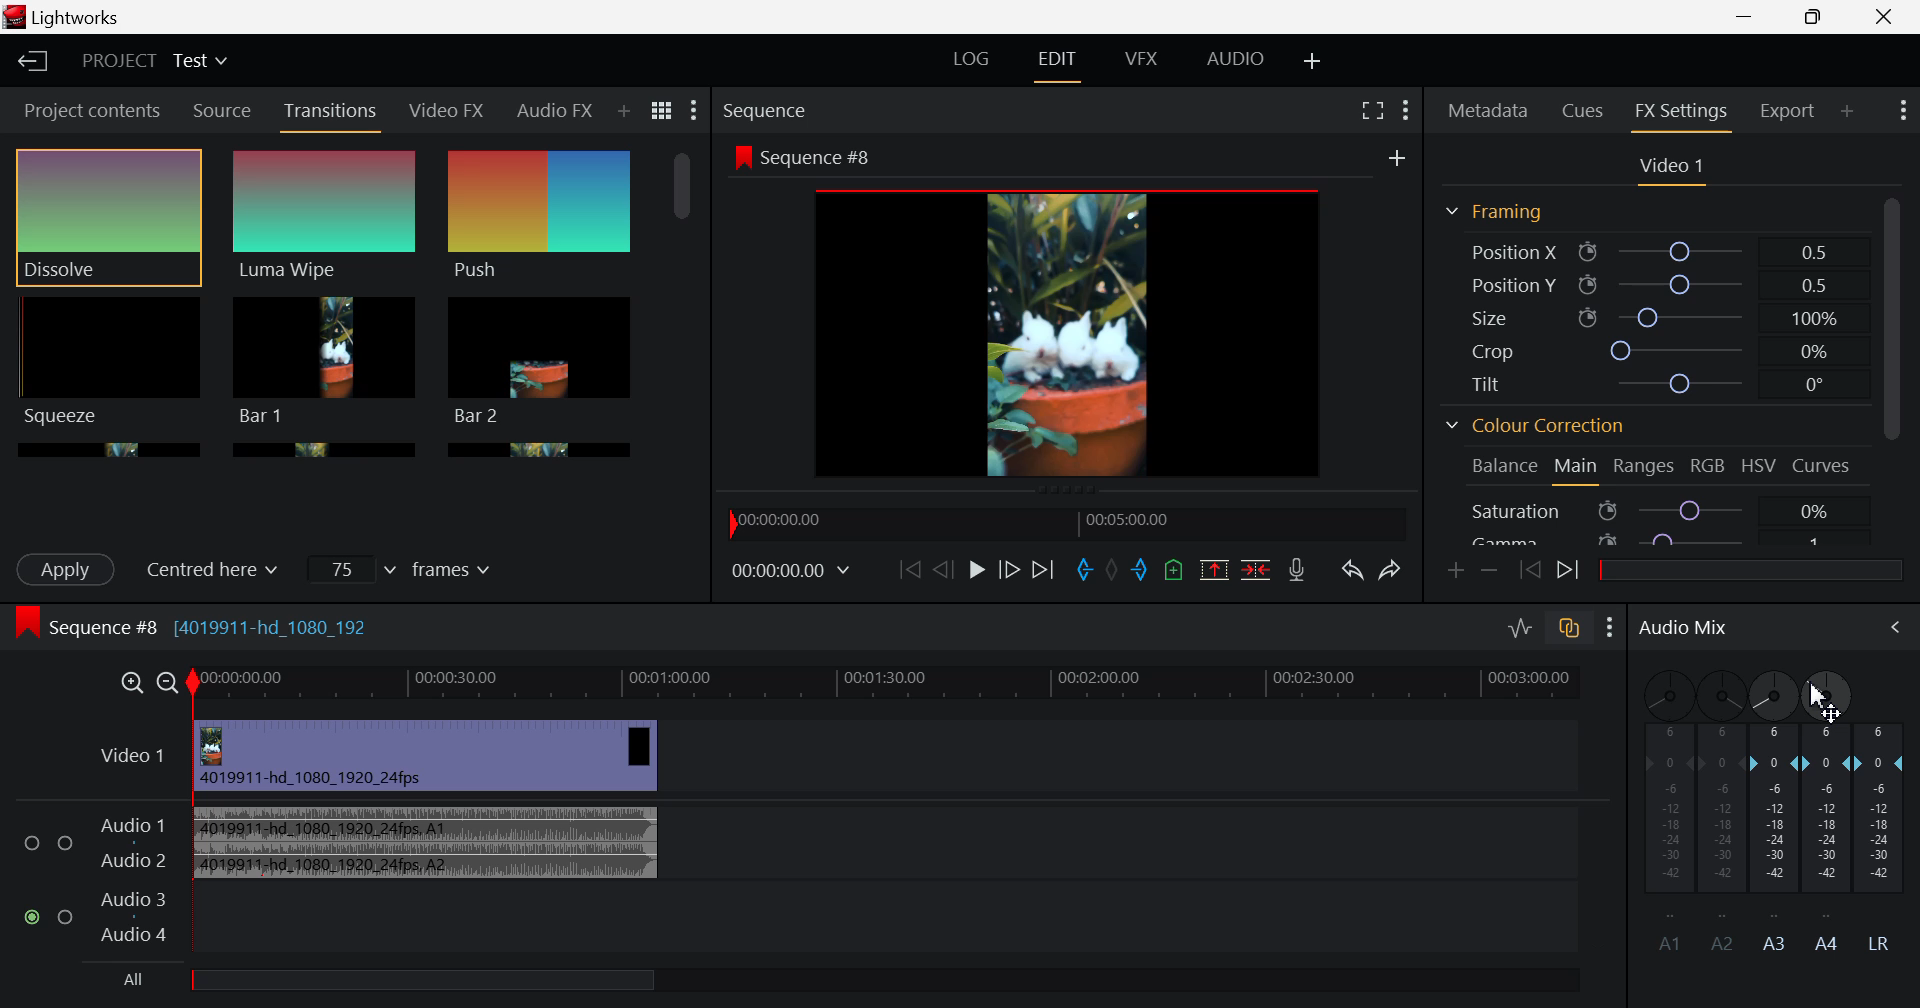  I want to click on Squeeze, so click(107, 361).